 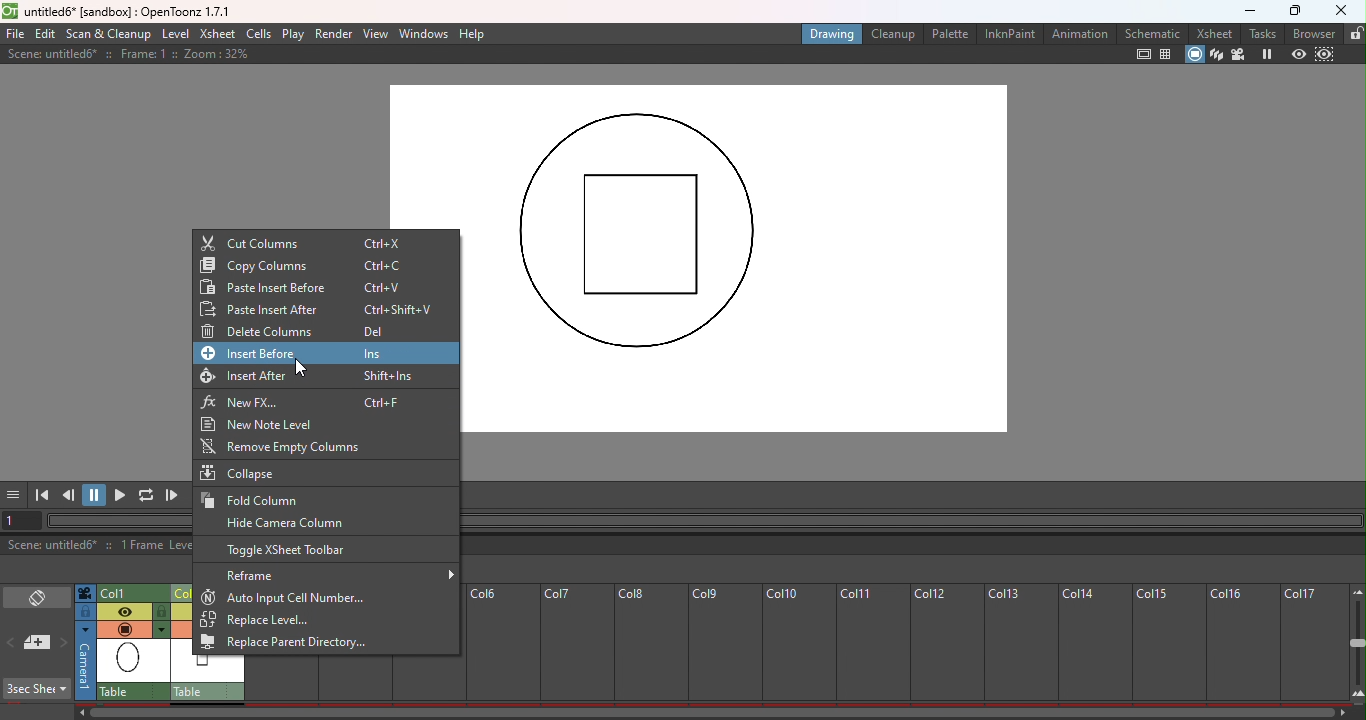 I want to click on Zoom out, so click(x=1356, y=590).